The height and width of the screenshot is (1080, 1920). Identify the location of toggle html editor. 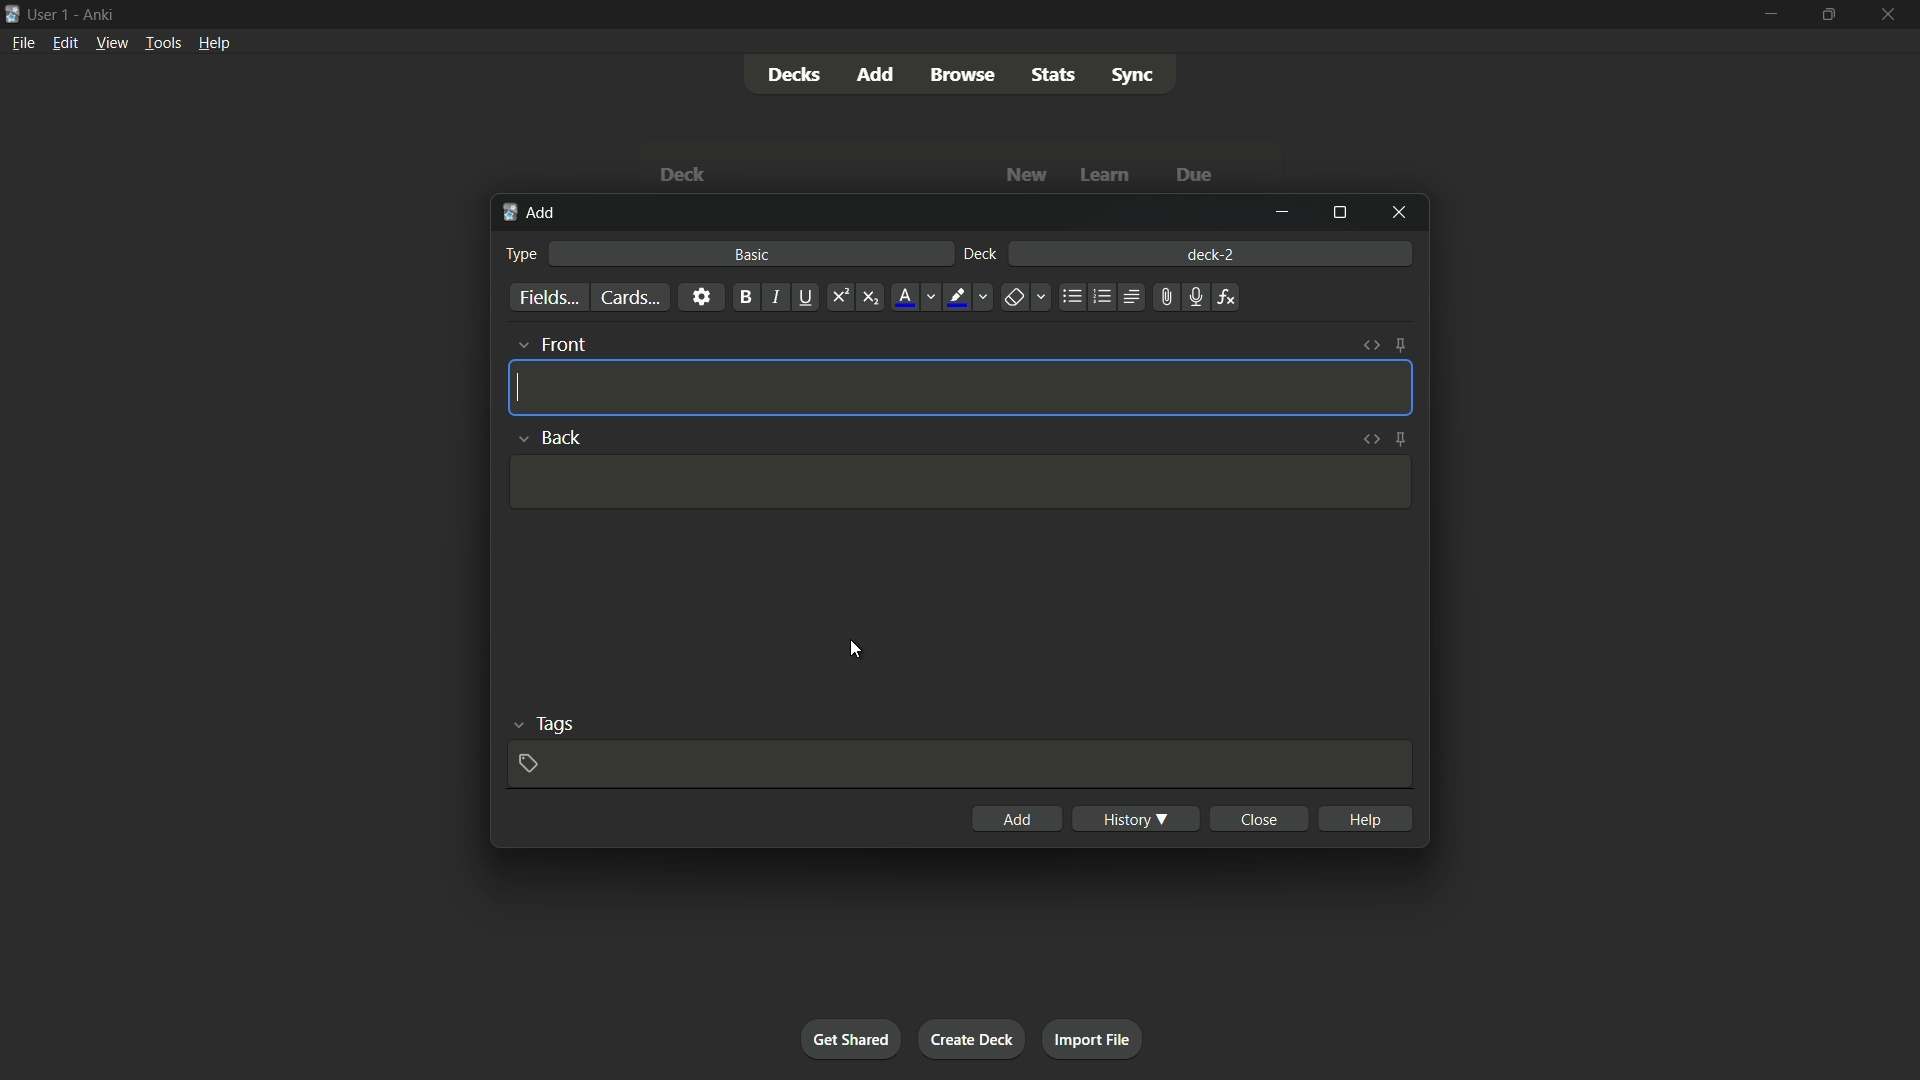
(1375, 343).